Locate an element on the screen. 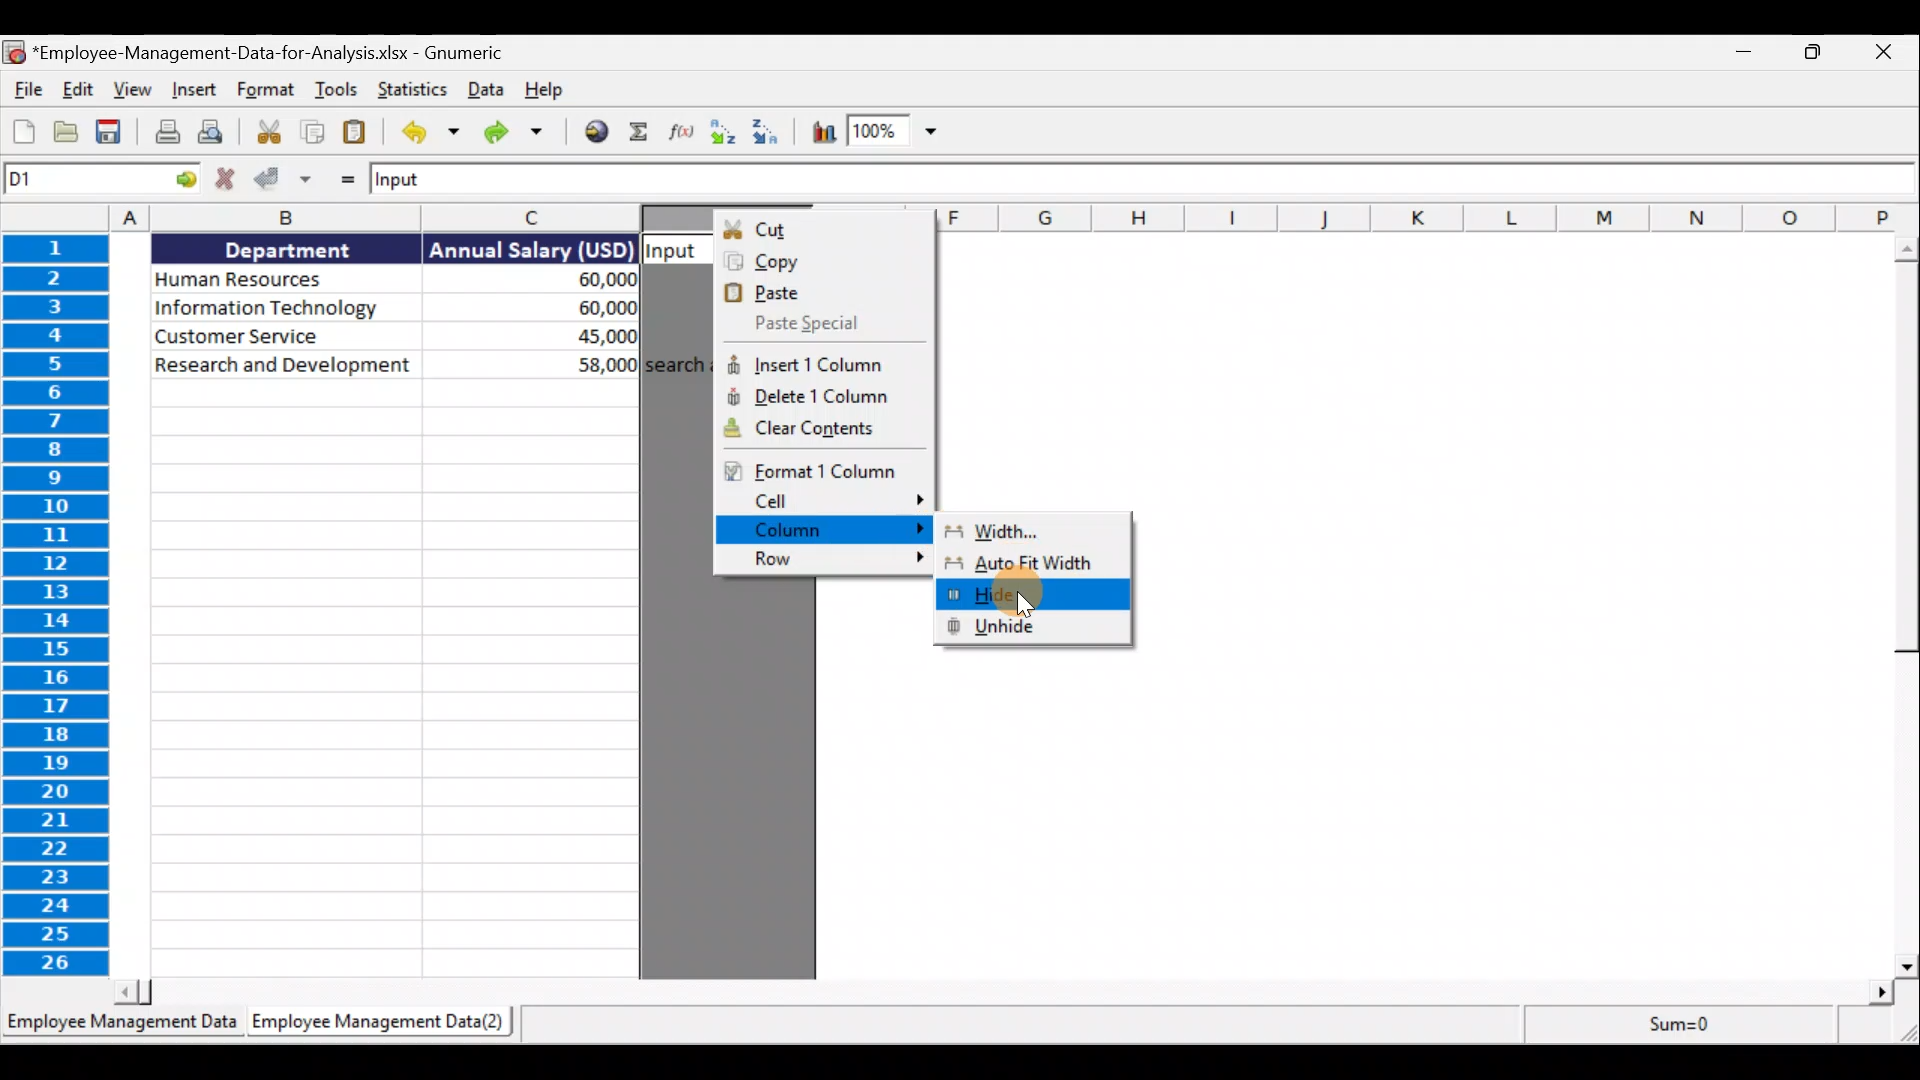  File is located at coordinates (24, 83).